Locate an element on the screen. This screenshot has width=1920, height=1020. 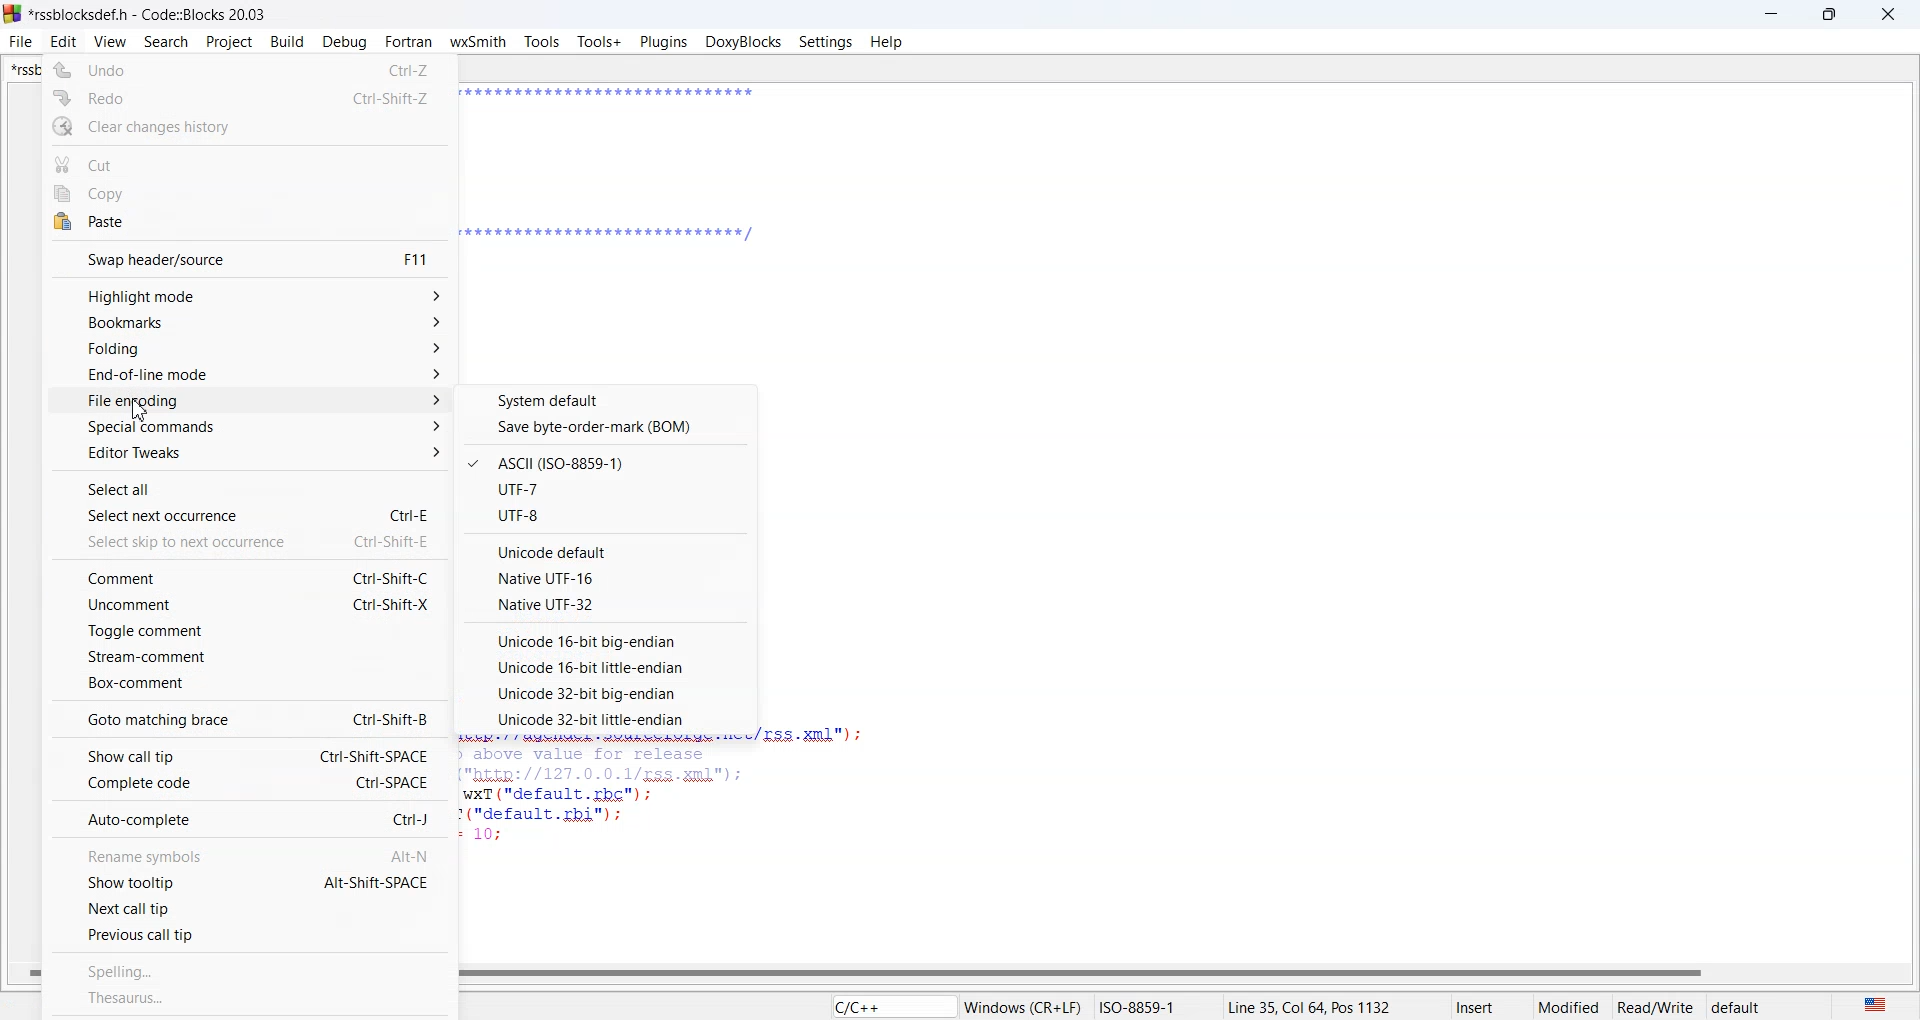
End of line mode is located at coordinates (252, 375).